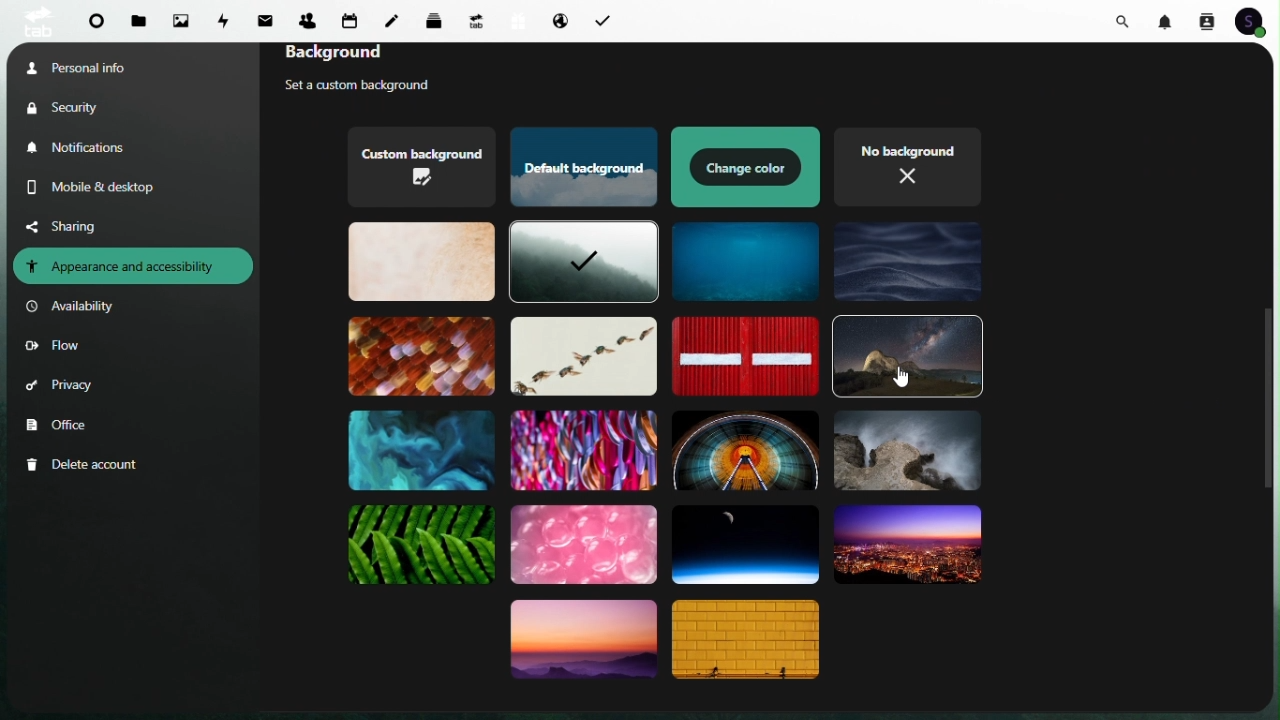 The width and height of the screenshot is (1280, 720). What do you see at coordinates (350, 20) in the screenshot?
I see `Calendar` at bounding box center [350, 20].